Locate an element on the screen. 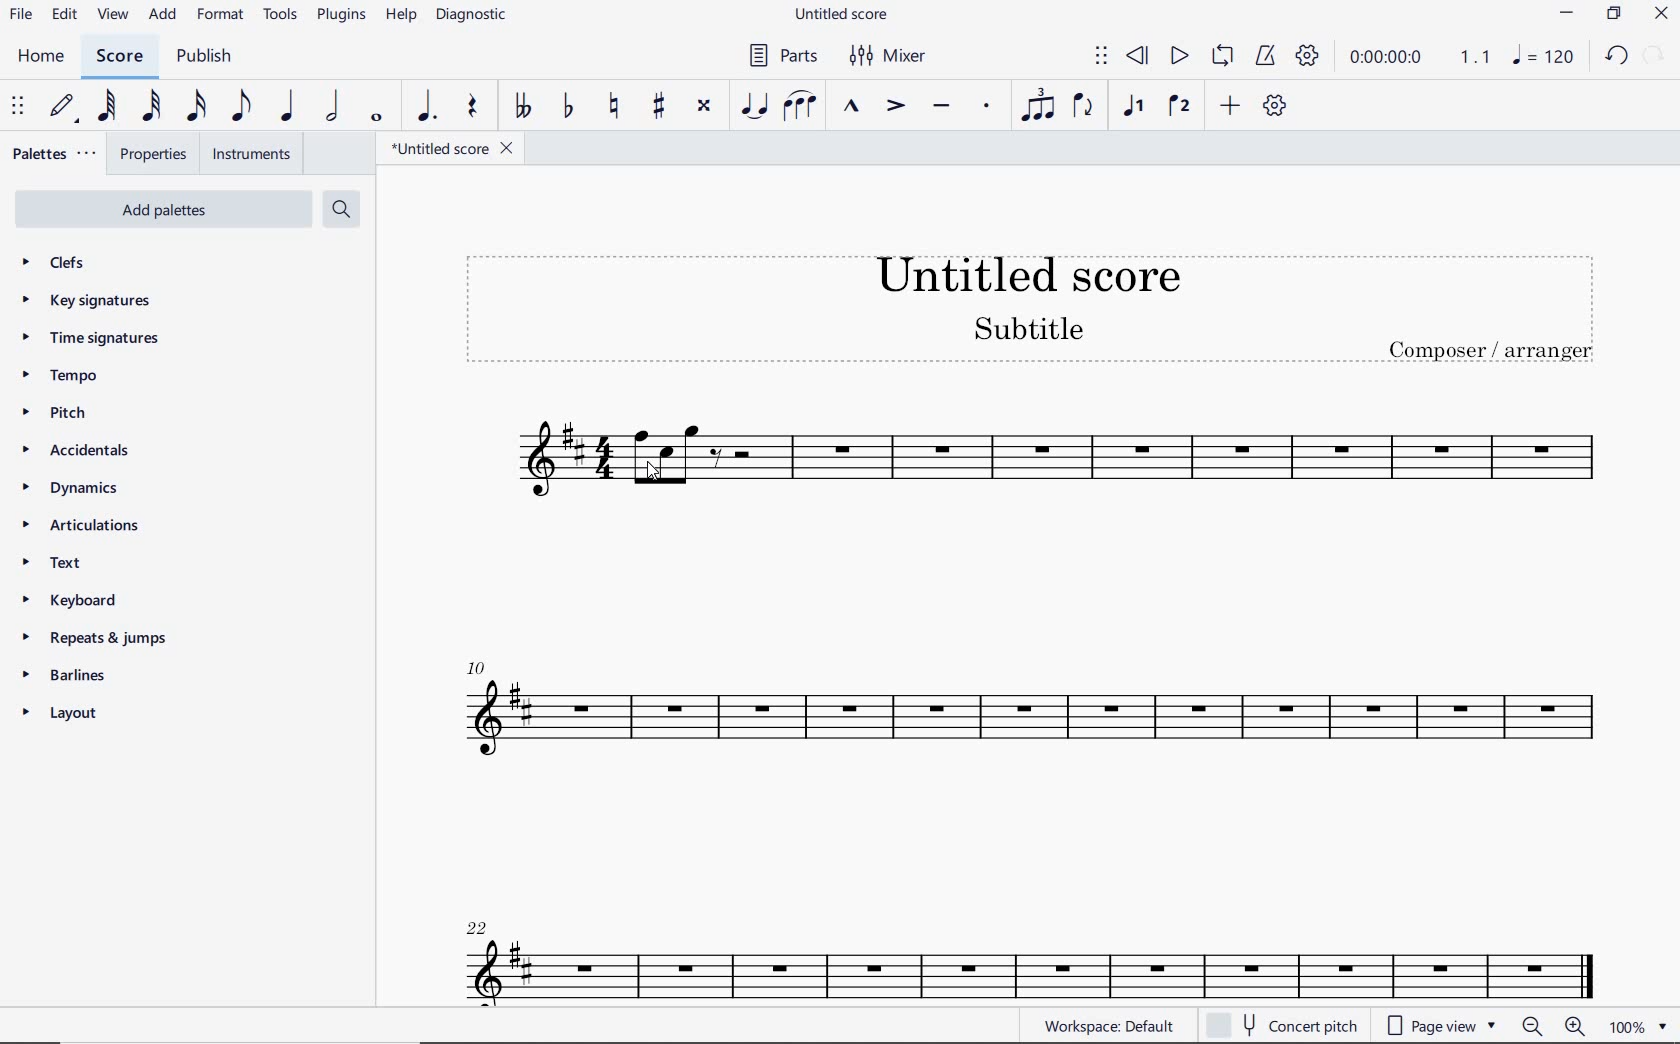 This screenshot has width=1680, height=1044. AUGMENTATION DOT is located at coordinates (429, 107).